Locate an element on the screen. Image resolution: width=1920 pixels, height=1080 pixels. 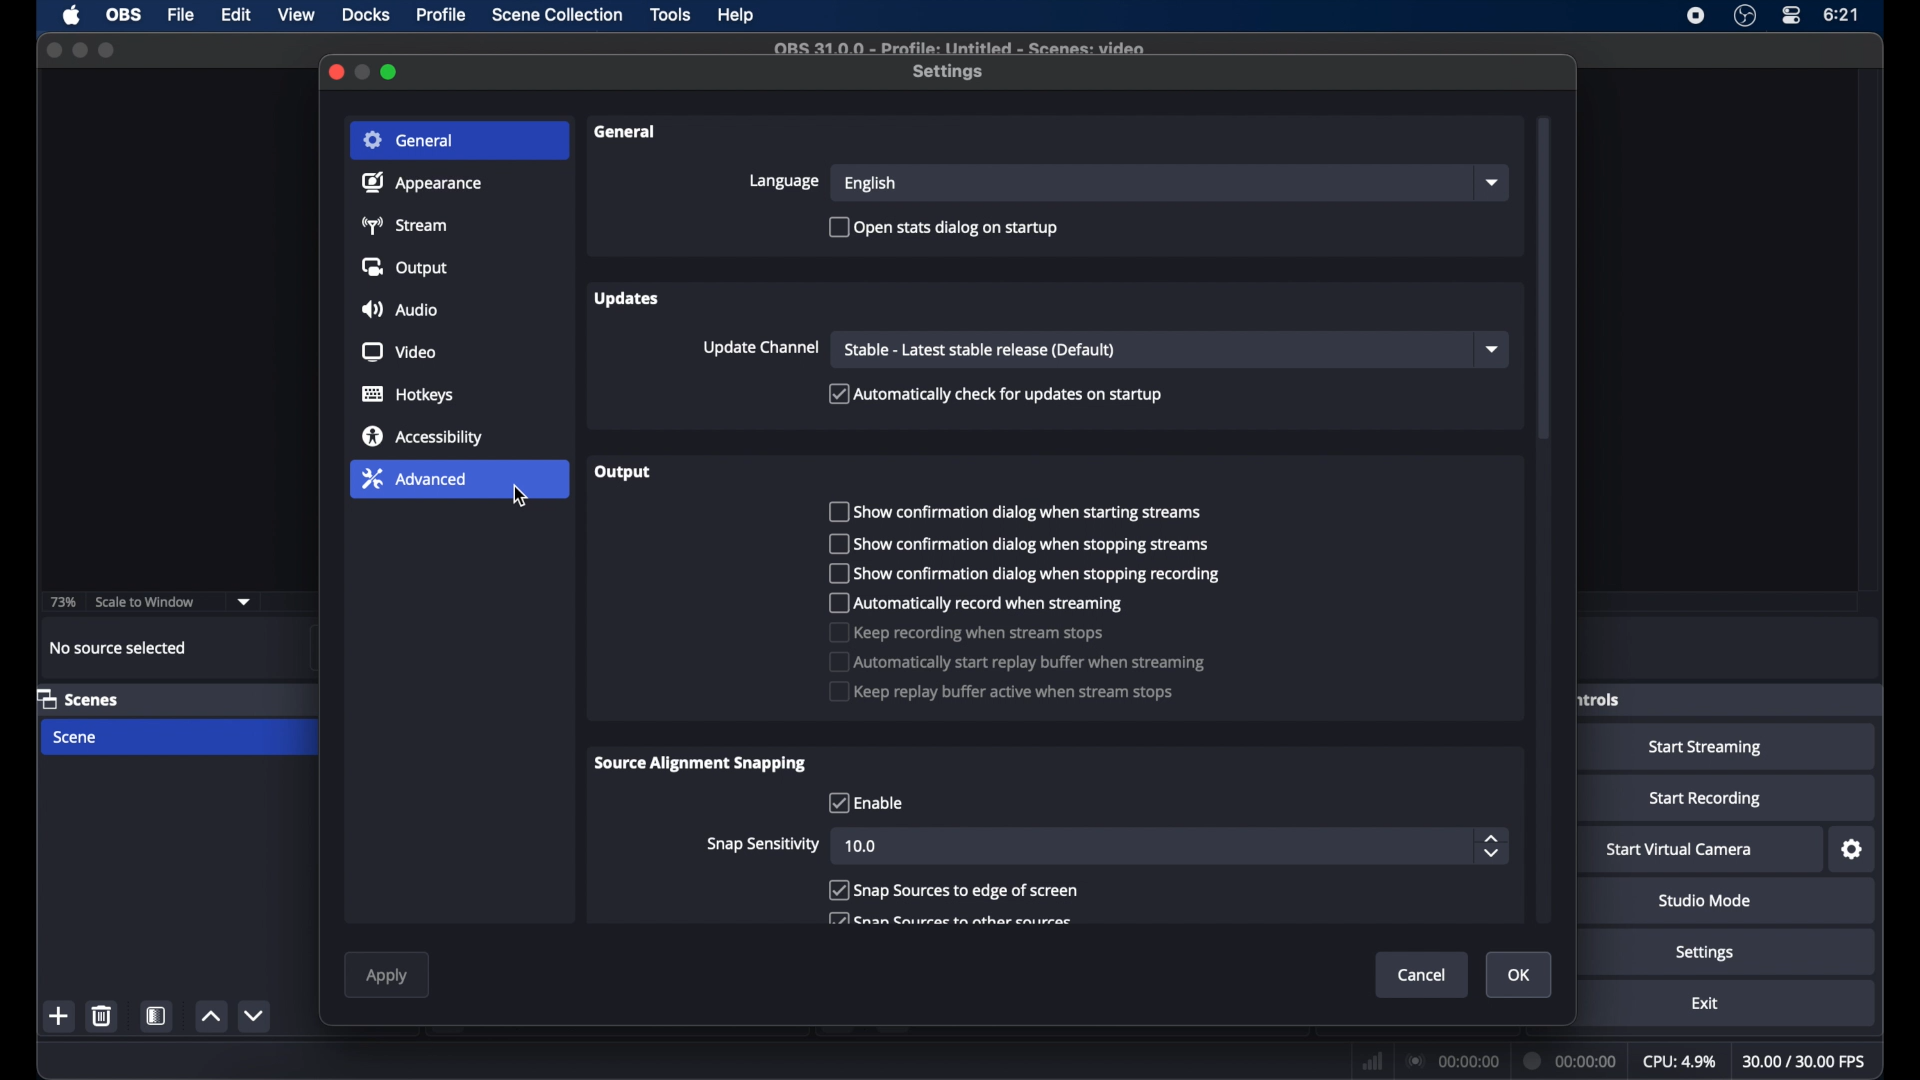
obs is located at coordinates (126, 15).